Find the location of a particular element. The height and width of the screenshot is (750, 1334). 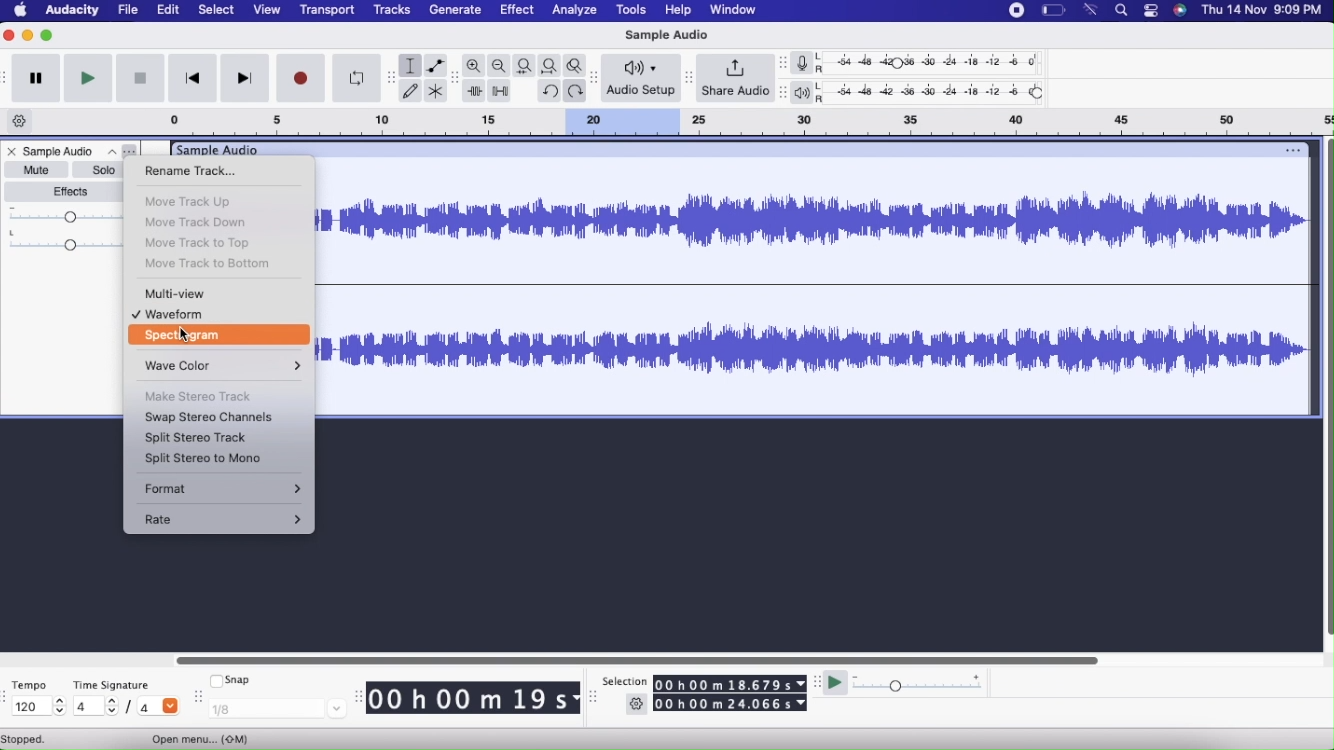

/4 is located at coordinates (152, 706).